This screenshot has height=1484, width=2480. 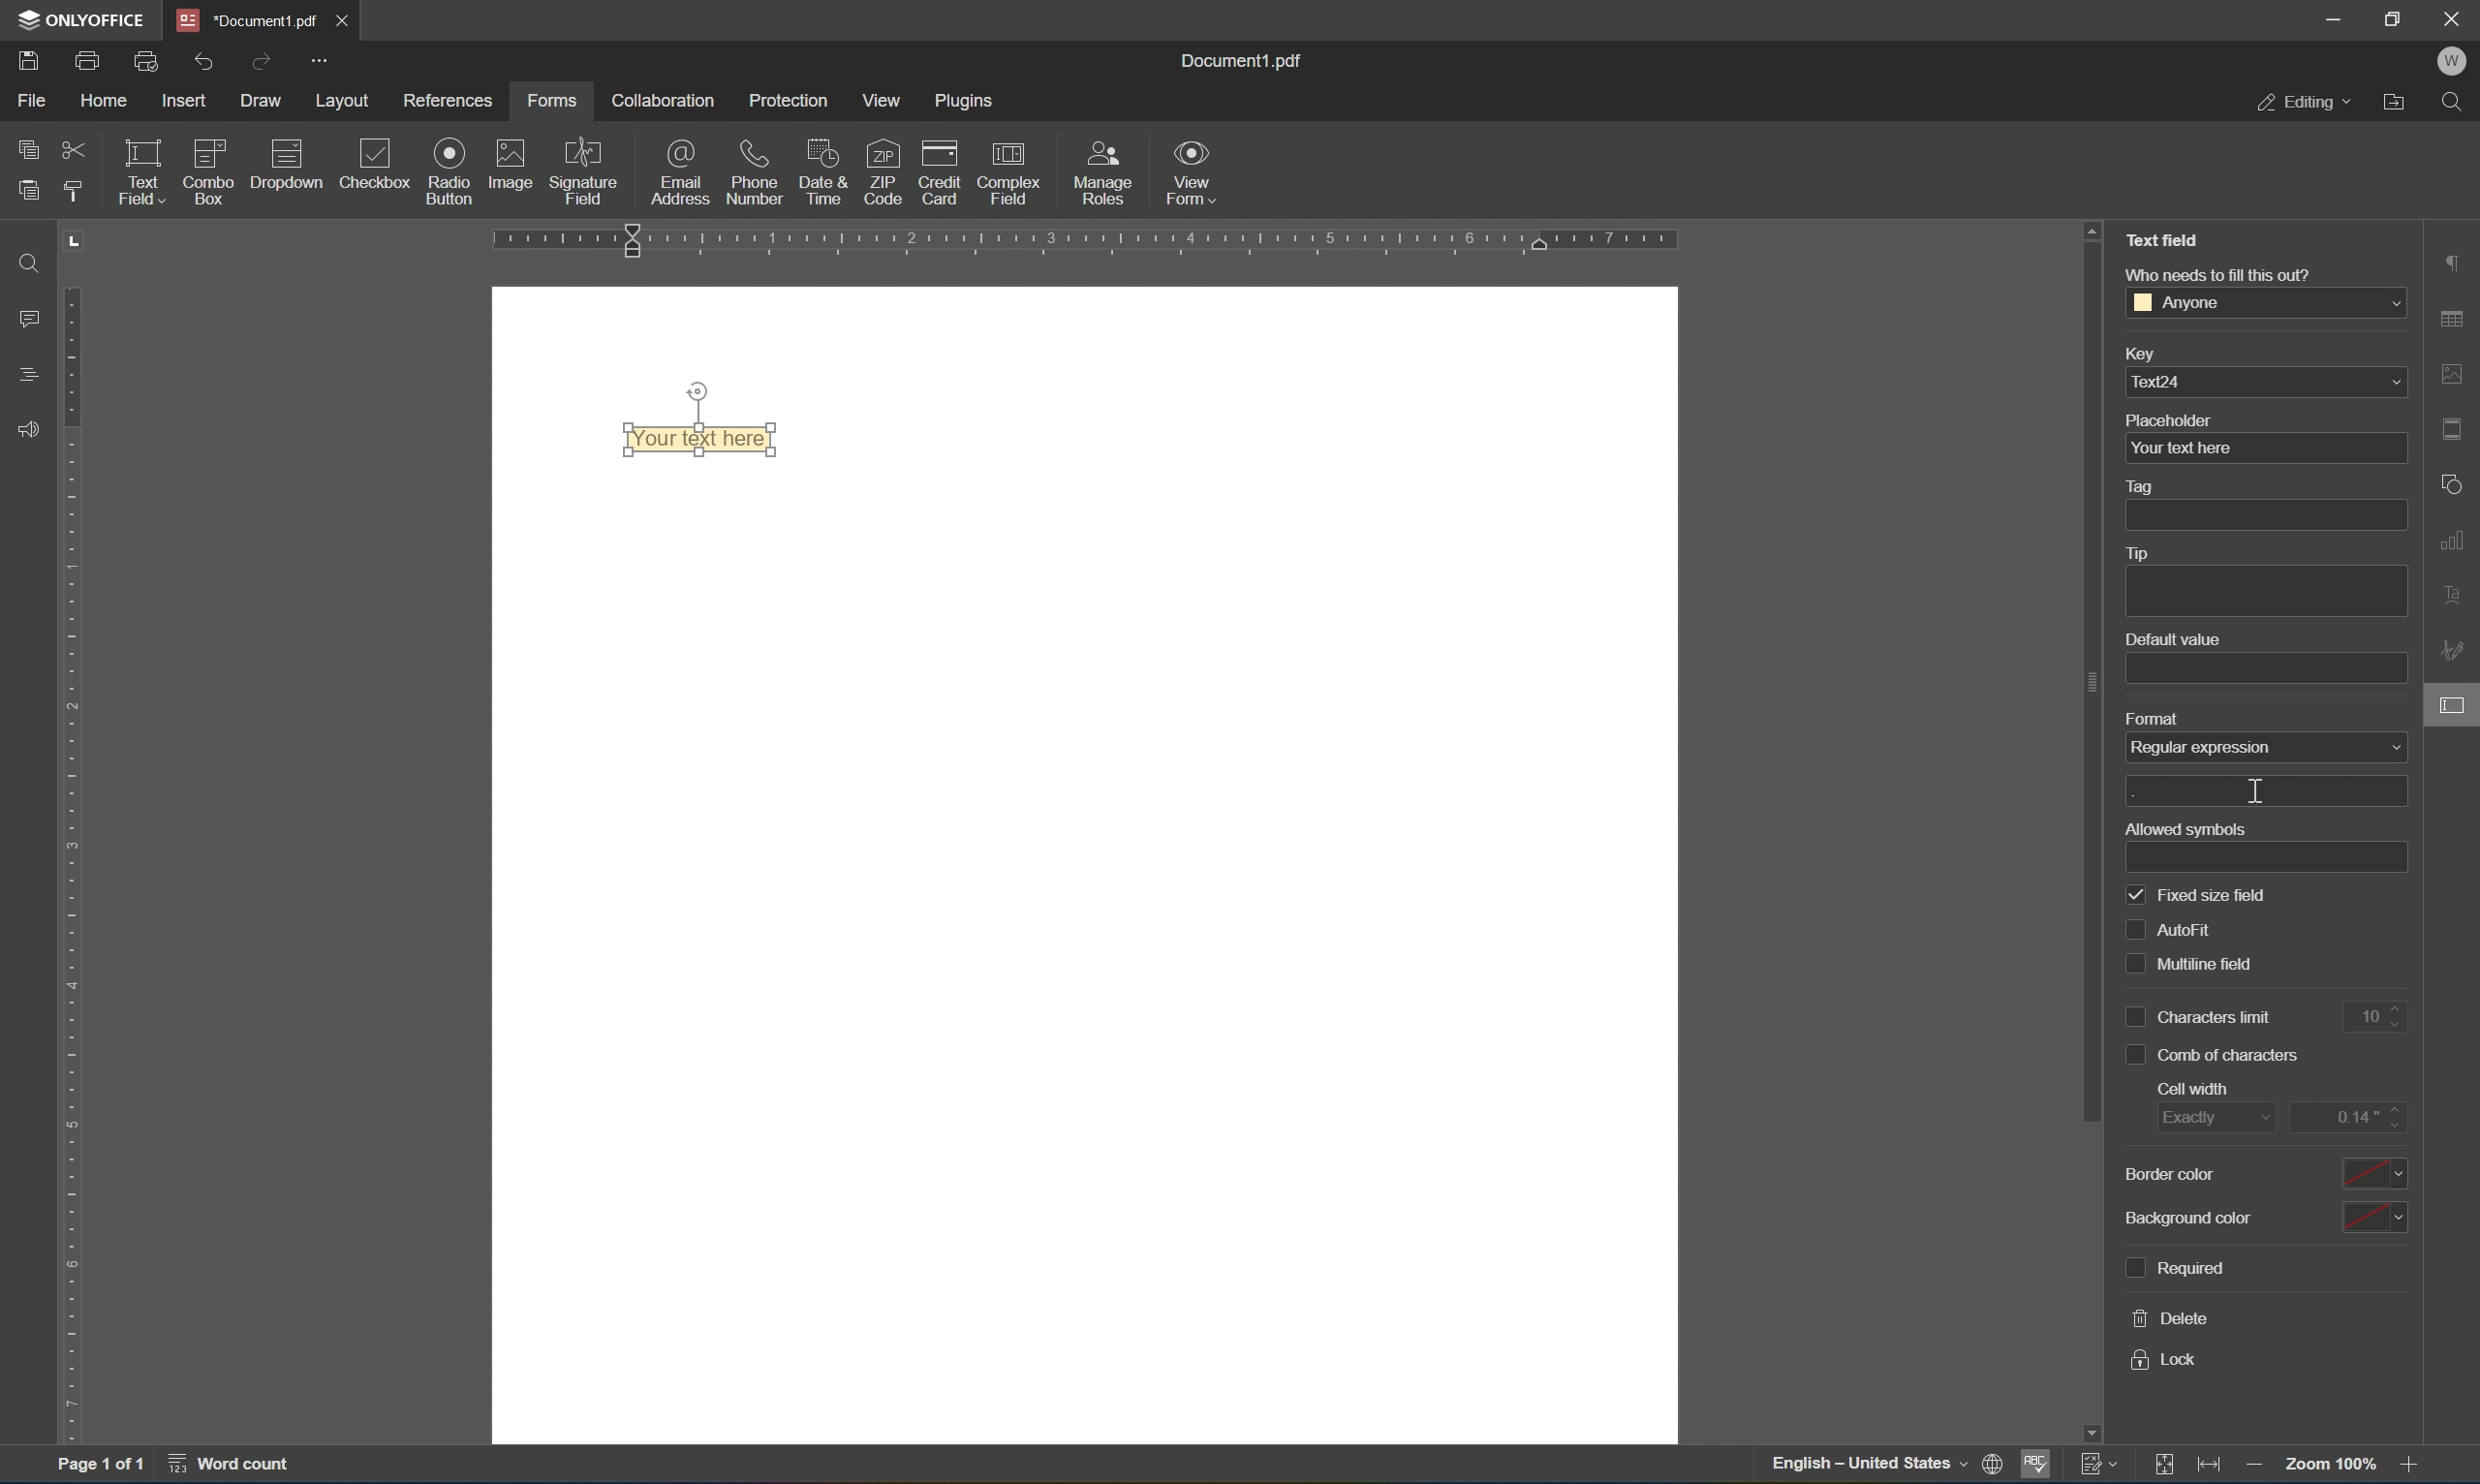 What do you see at coordinates (2455, 704) in the screenshot?
I see `form settings` at bounding box center [2455, 704].